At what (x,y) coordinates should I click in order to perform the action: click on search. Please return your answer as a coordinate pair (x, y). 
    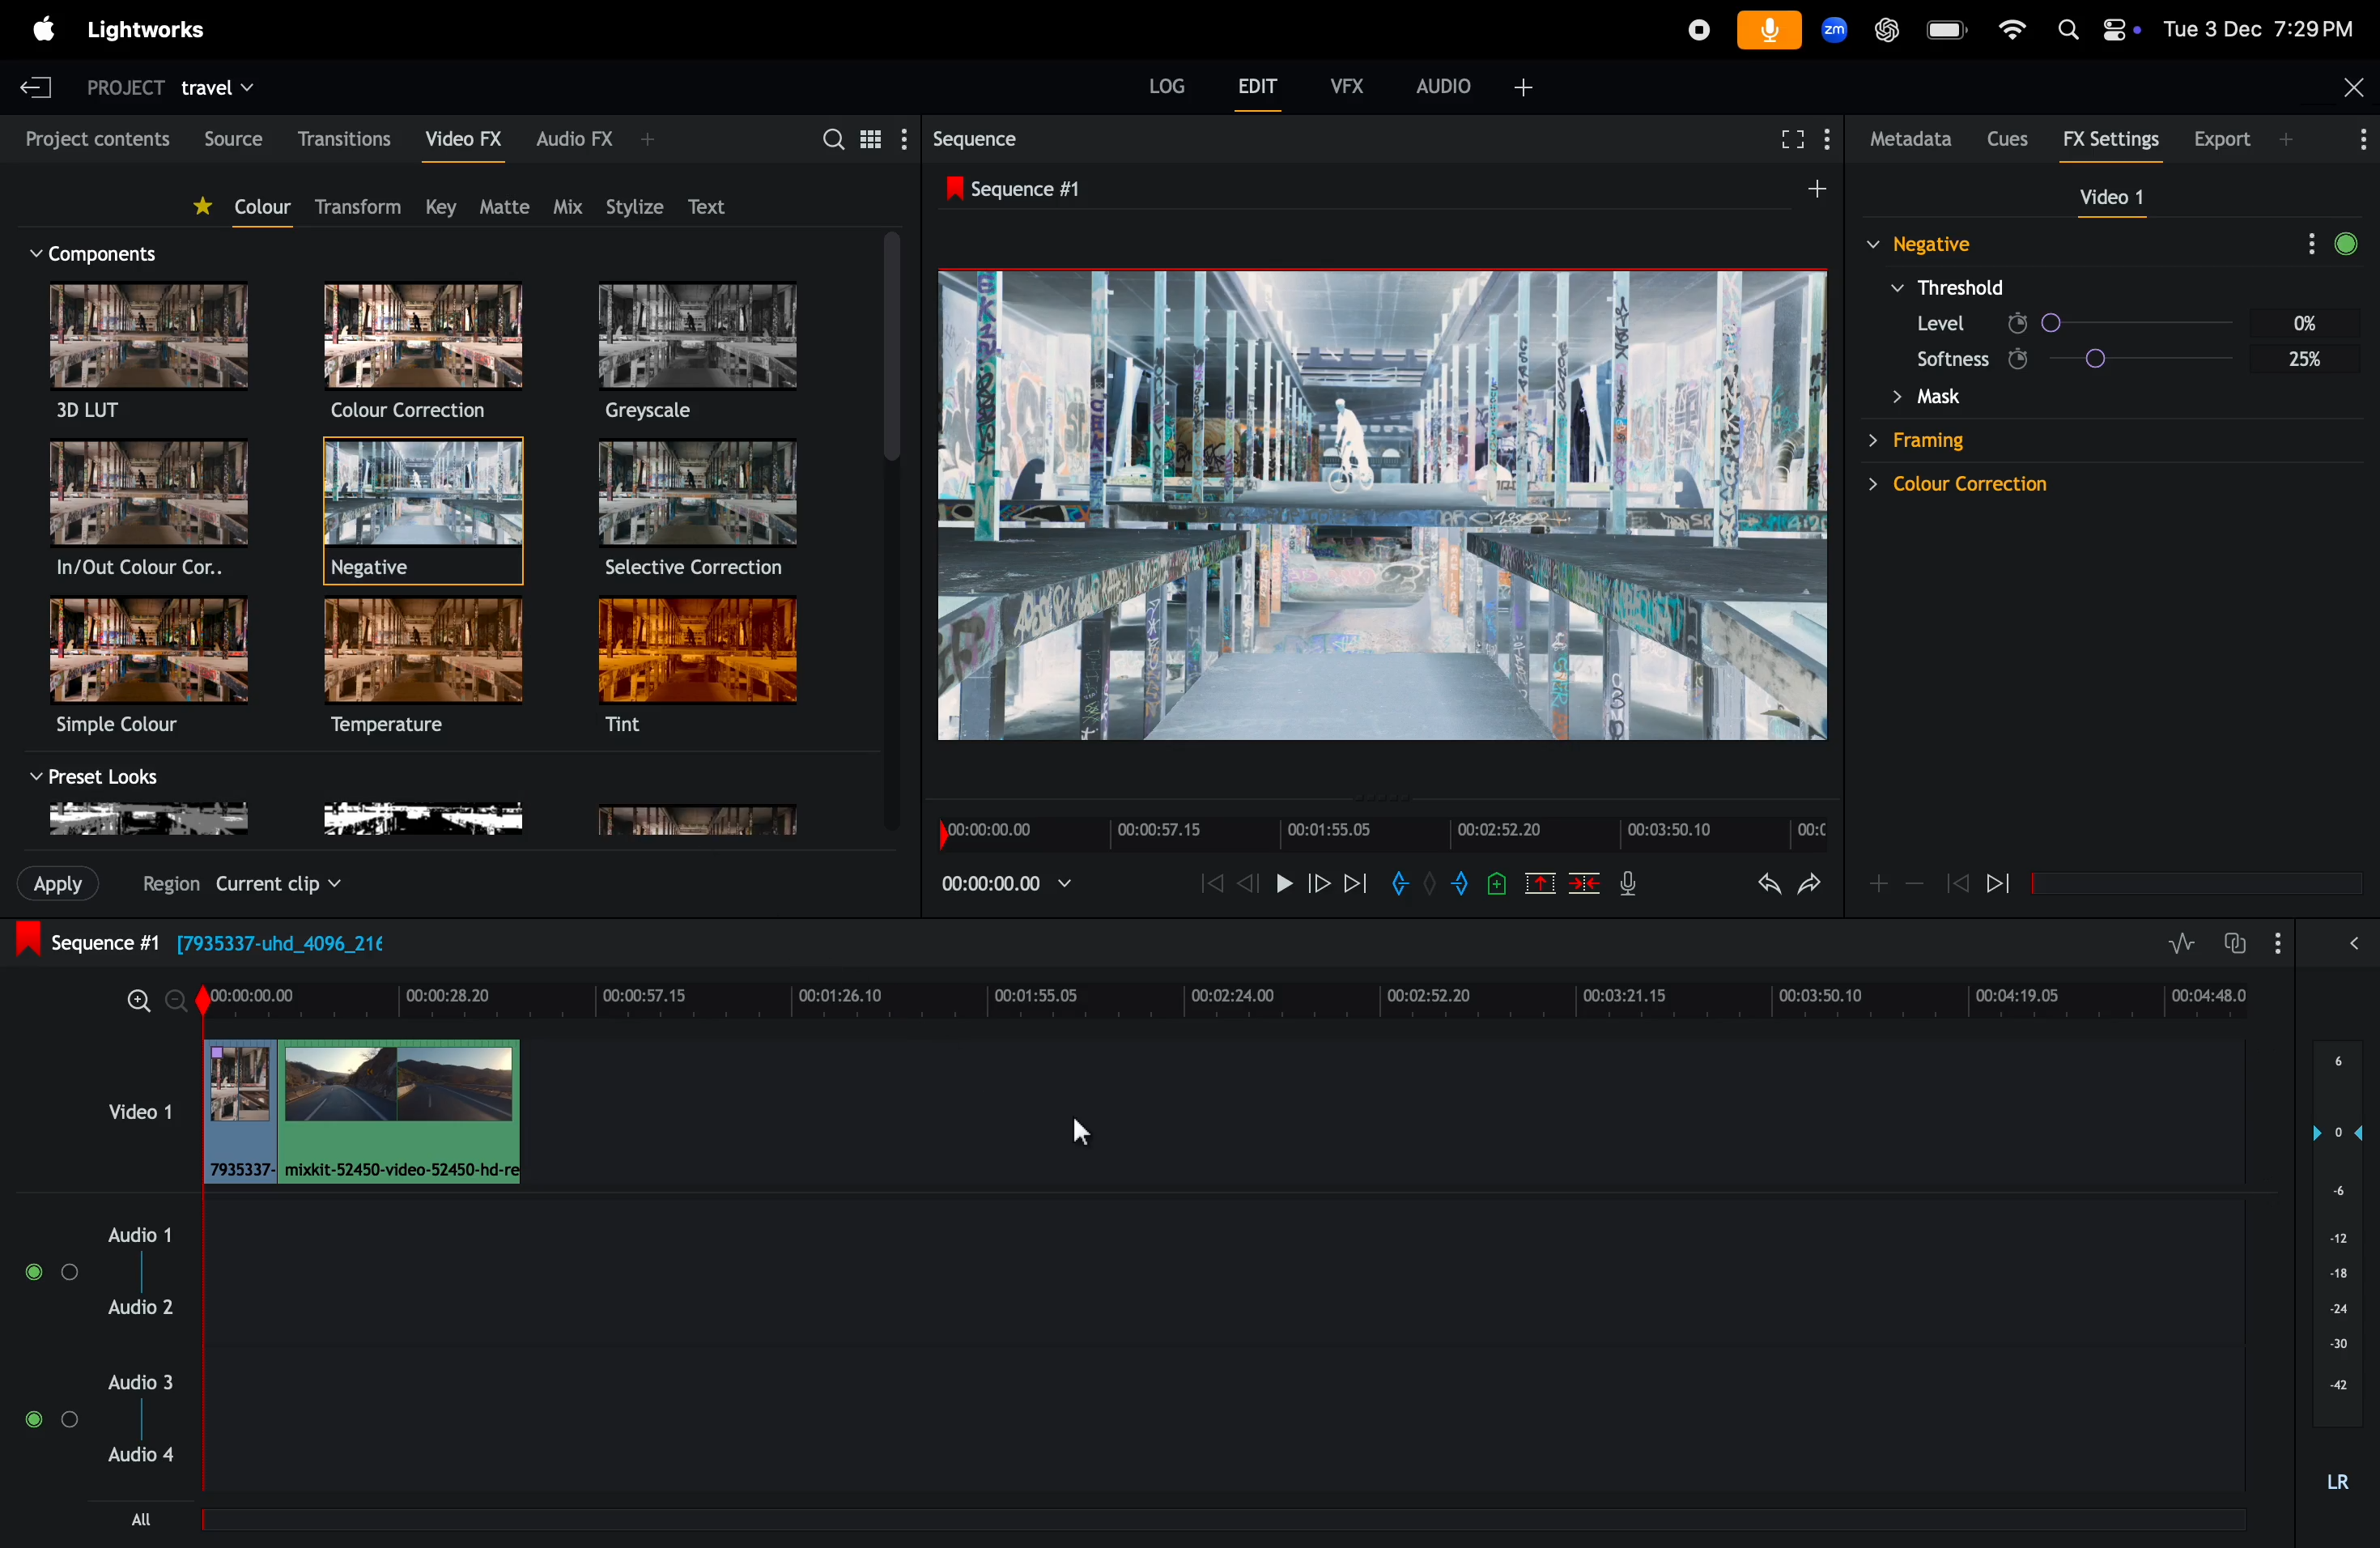
    Looking at the image, I should click on (829, 140).